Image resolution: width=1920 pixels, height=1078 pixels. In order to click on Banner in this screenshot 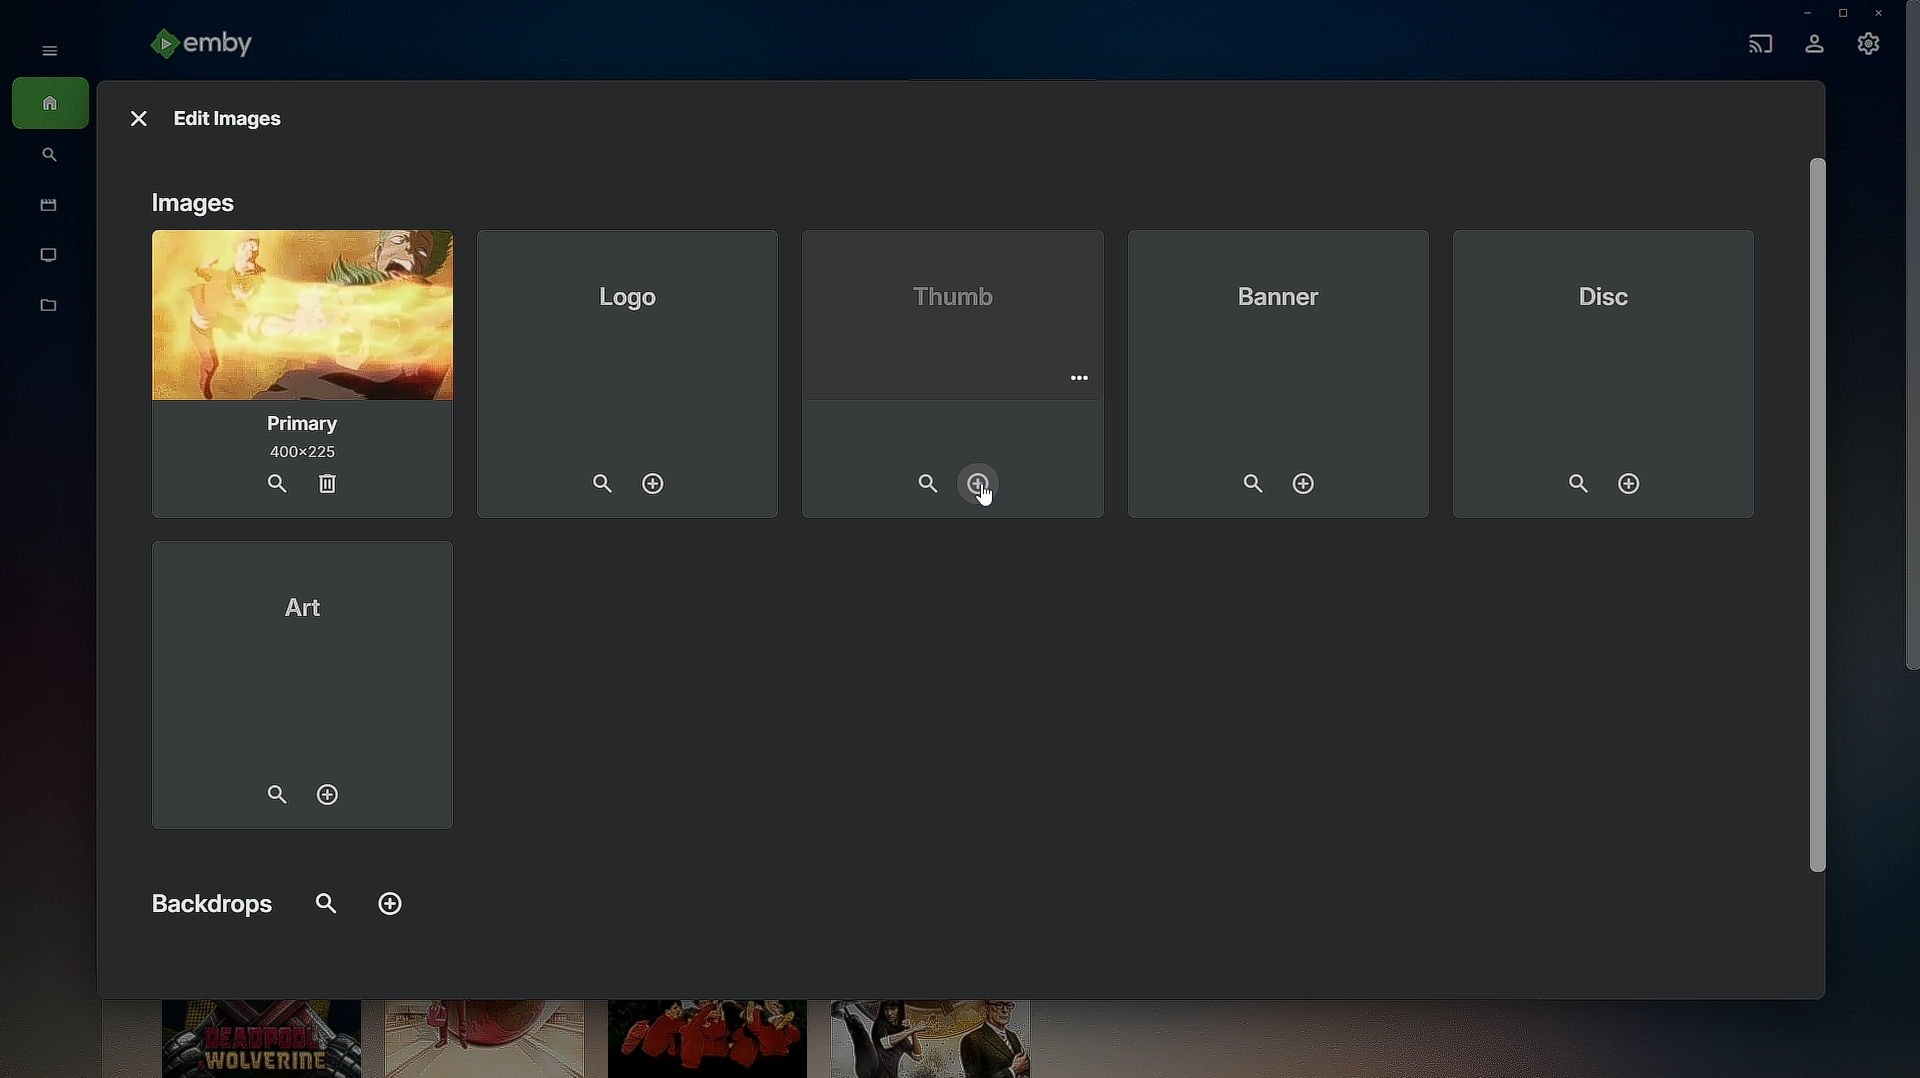, I will do `click(1281, 373)`.